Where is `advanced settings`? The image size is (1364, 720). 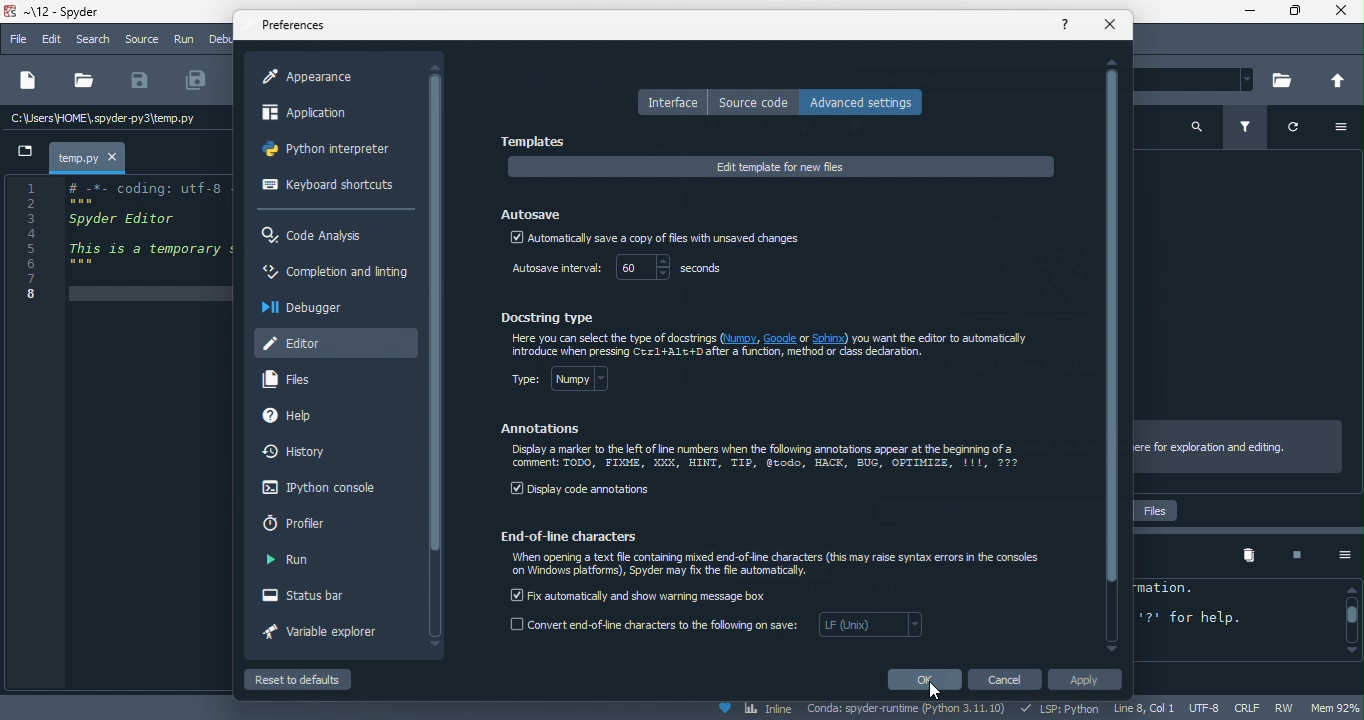
advanced settings is located at coordinates (867, 101).